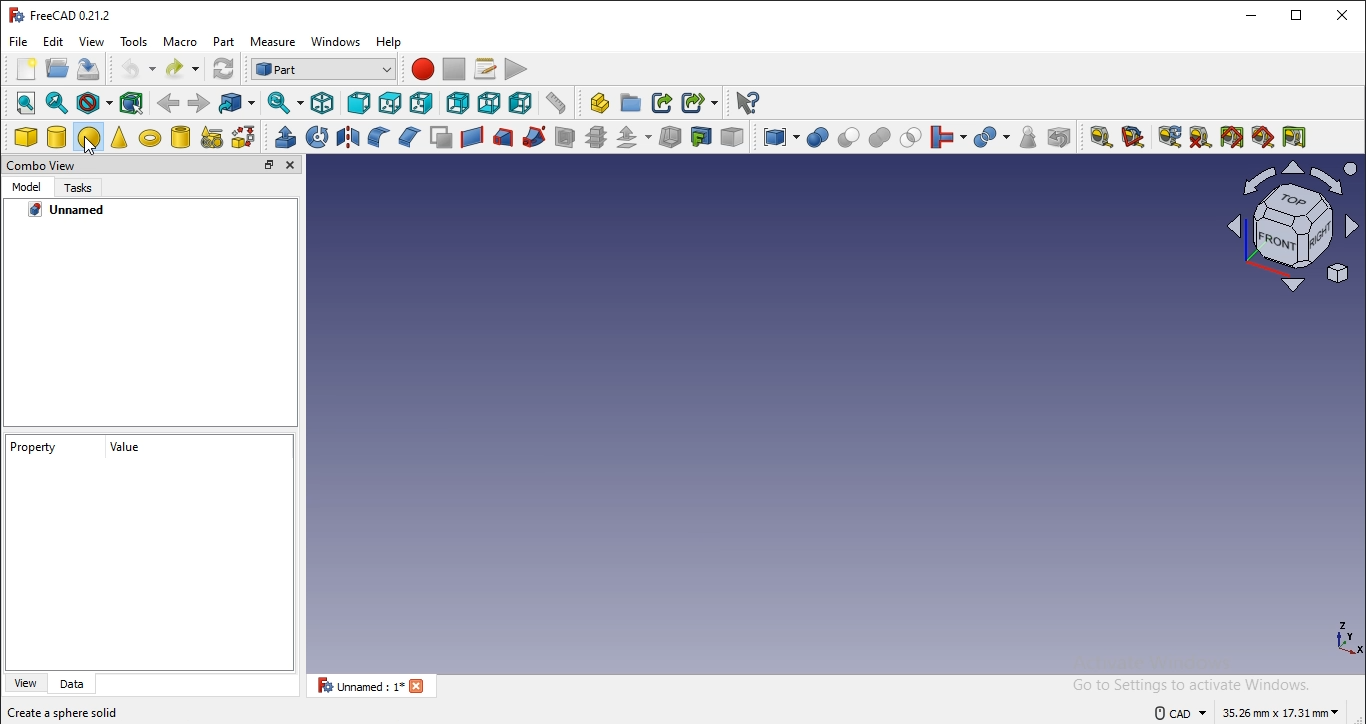  What do you see at coordinates (54, 42) in the screenshot?
I see `edit` at bounding box center [54, 42].